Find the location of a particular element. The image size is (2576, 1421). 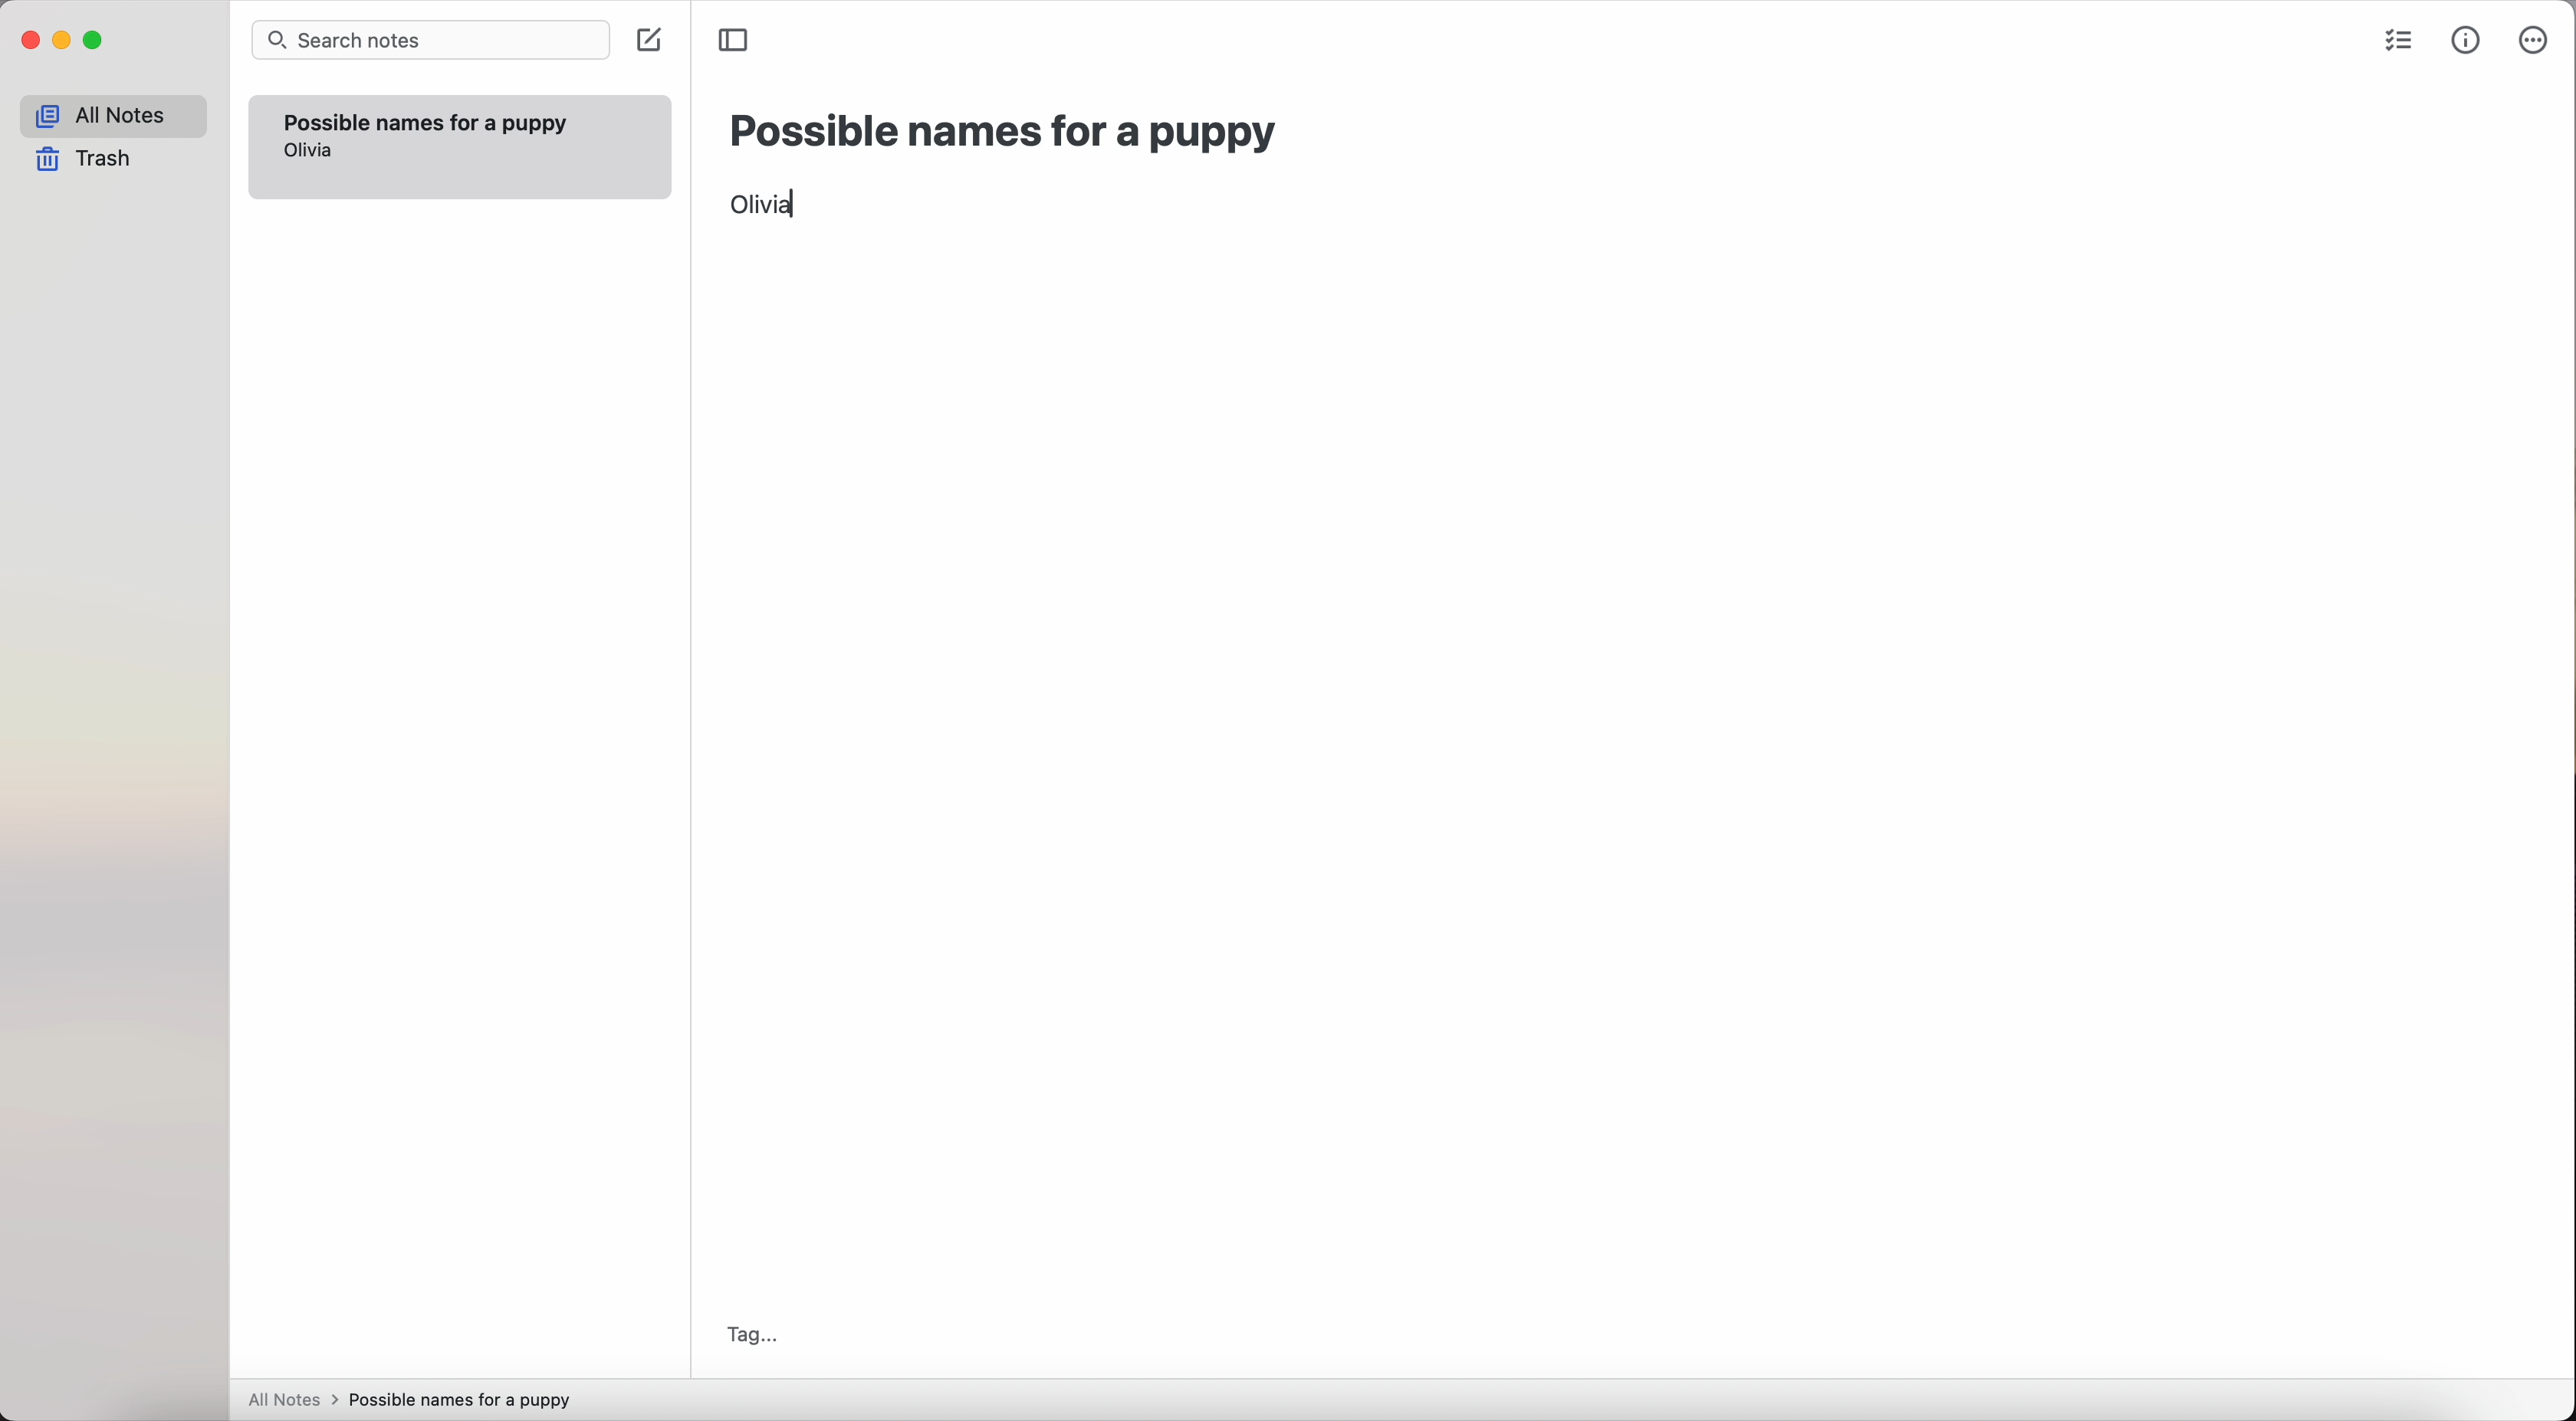

close is located at coordinates (28, 43).